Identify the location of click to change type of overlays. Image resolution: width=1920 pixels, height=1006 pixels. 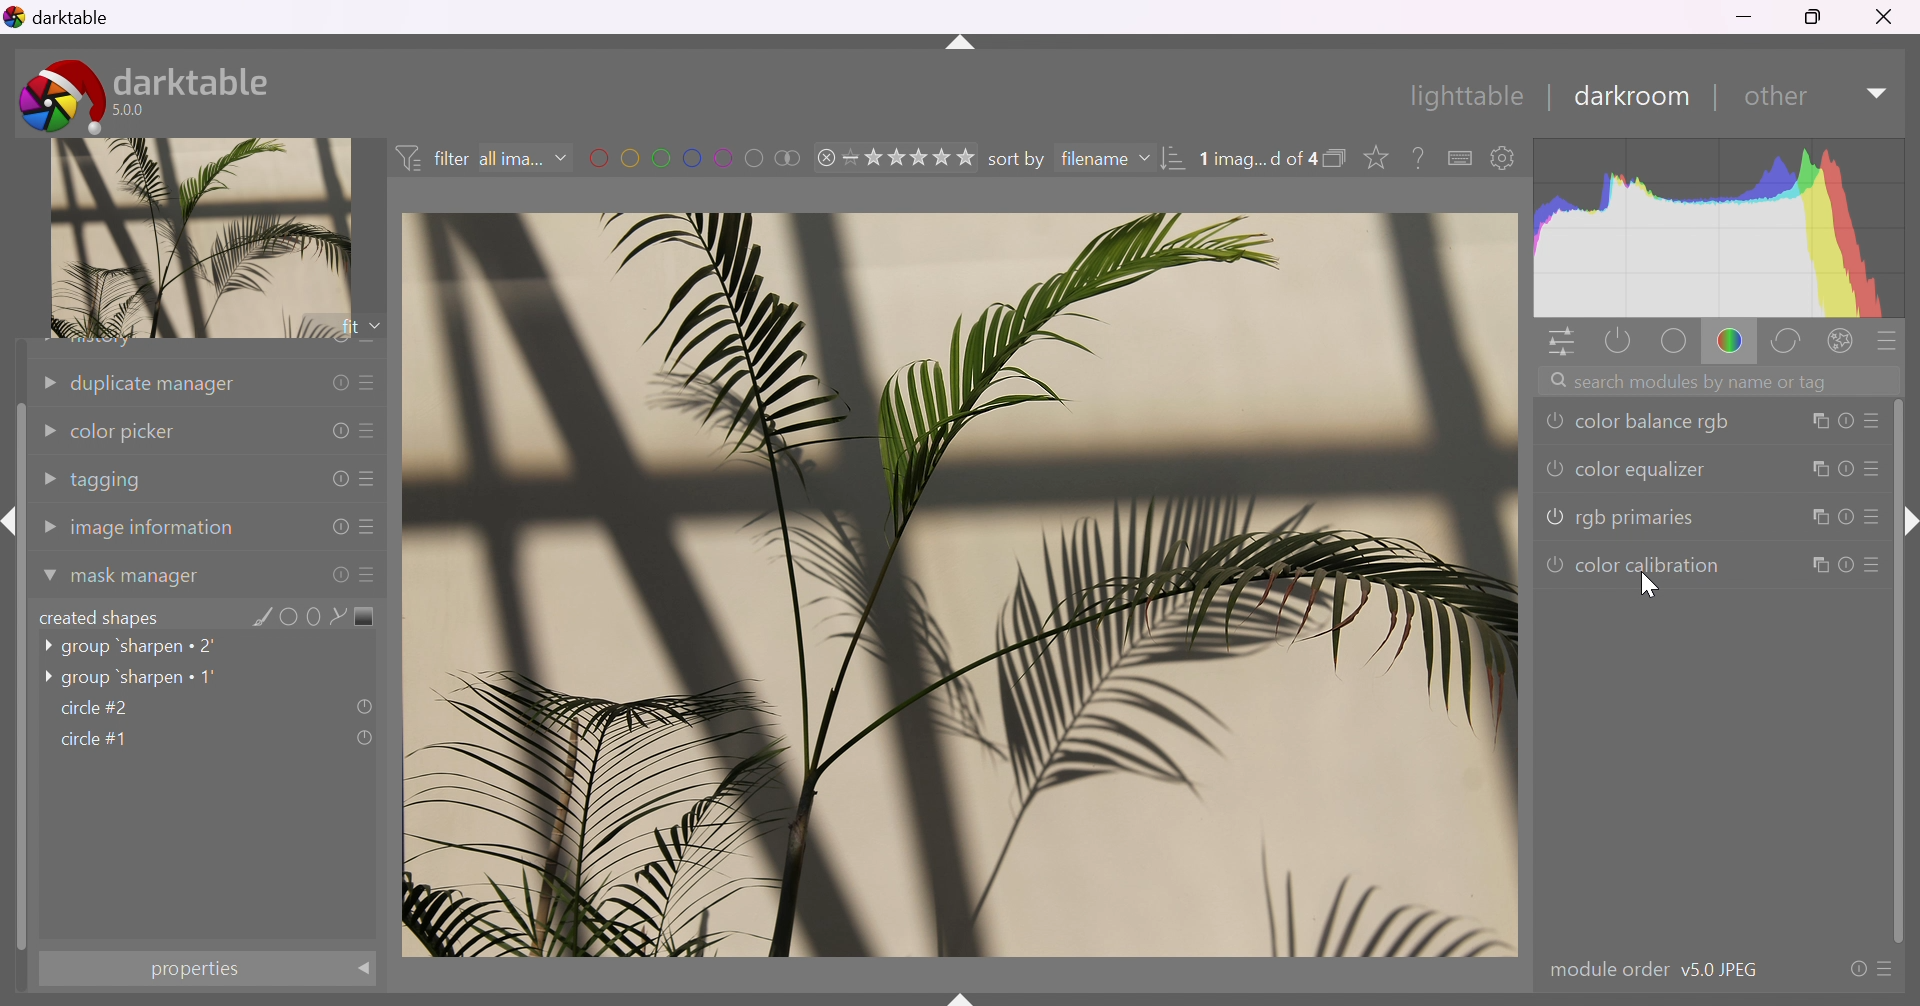
(1379, 159).